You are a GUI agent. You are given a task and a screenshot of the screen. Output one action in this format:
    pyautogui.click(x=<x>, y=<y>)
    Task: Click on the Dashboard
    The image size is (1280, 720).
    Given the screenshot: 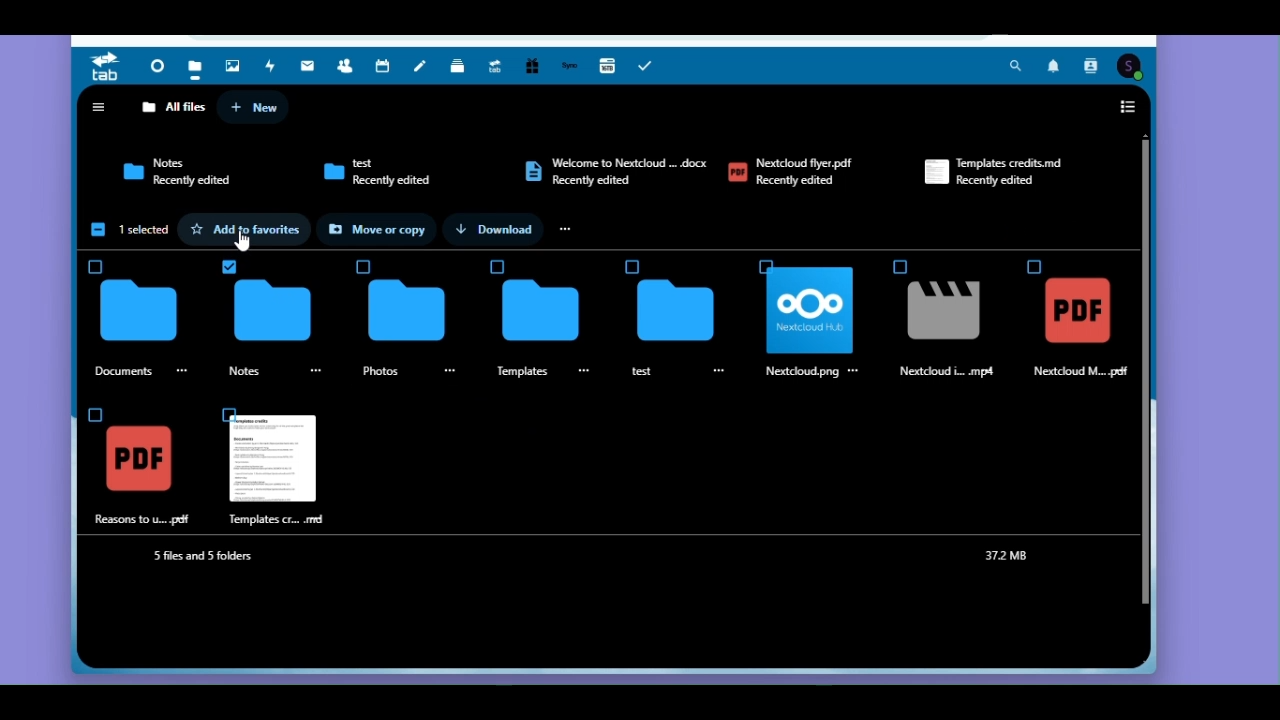 What is the action you would take?
    pyautogui.click(x=157, y=67)
    